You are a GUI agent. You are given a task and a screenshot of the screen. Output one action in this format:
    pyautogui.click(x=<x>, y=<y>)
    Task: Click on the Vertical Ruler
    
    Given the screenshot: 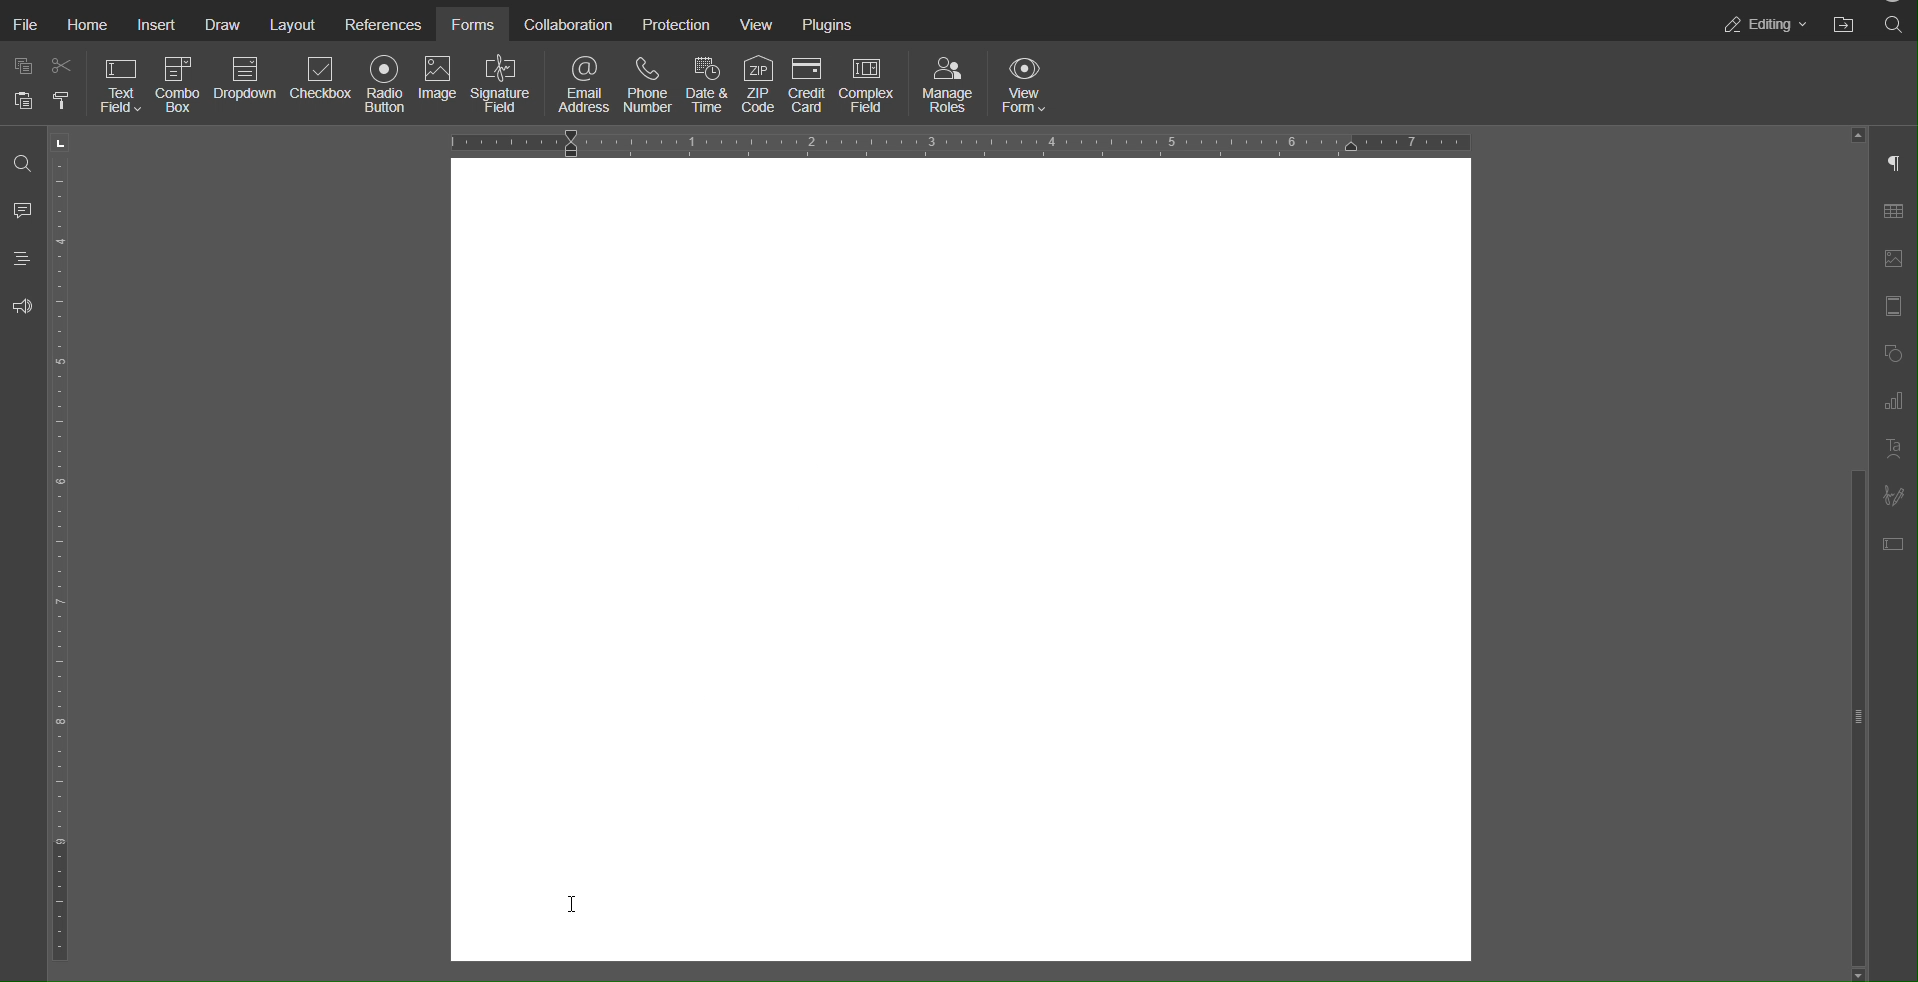 What is the action you would take?
    pyautogui.click(x=58, y=550)
    